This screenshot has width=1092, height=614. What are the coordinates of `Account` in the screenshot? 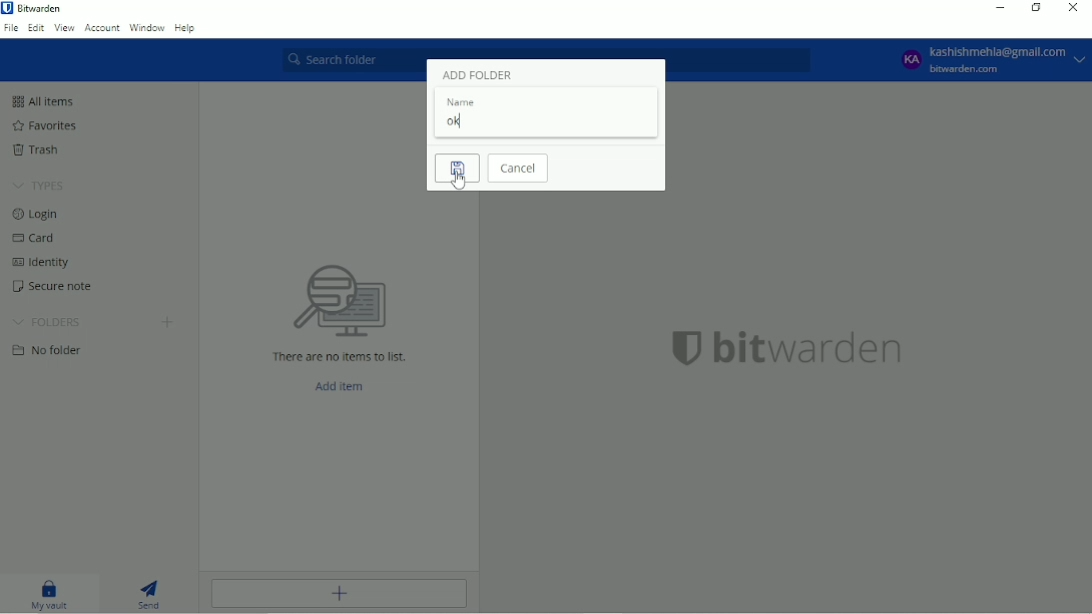 It's located at (103, 28).